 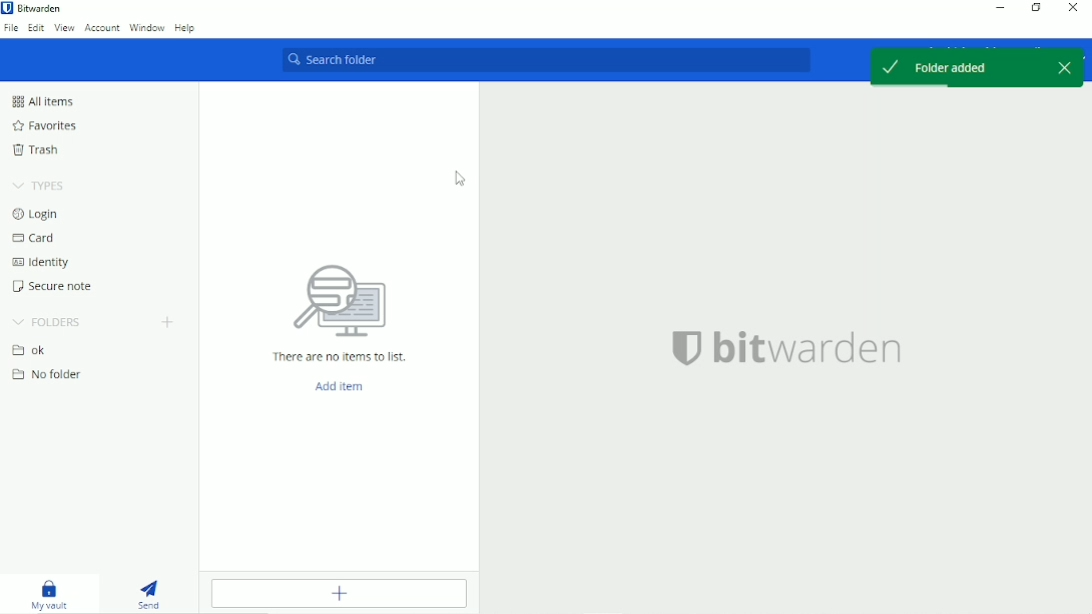 What do you see at coordinates (51, 287) in the screenshot?
I see `Secure note` at bounding box center [51, 287].